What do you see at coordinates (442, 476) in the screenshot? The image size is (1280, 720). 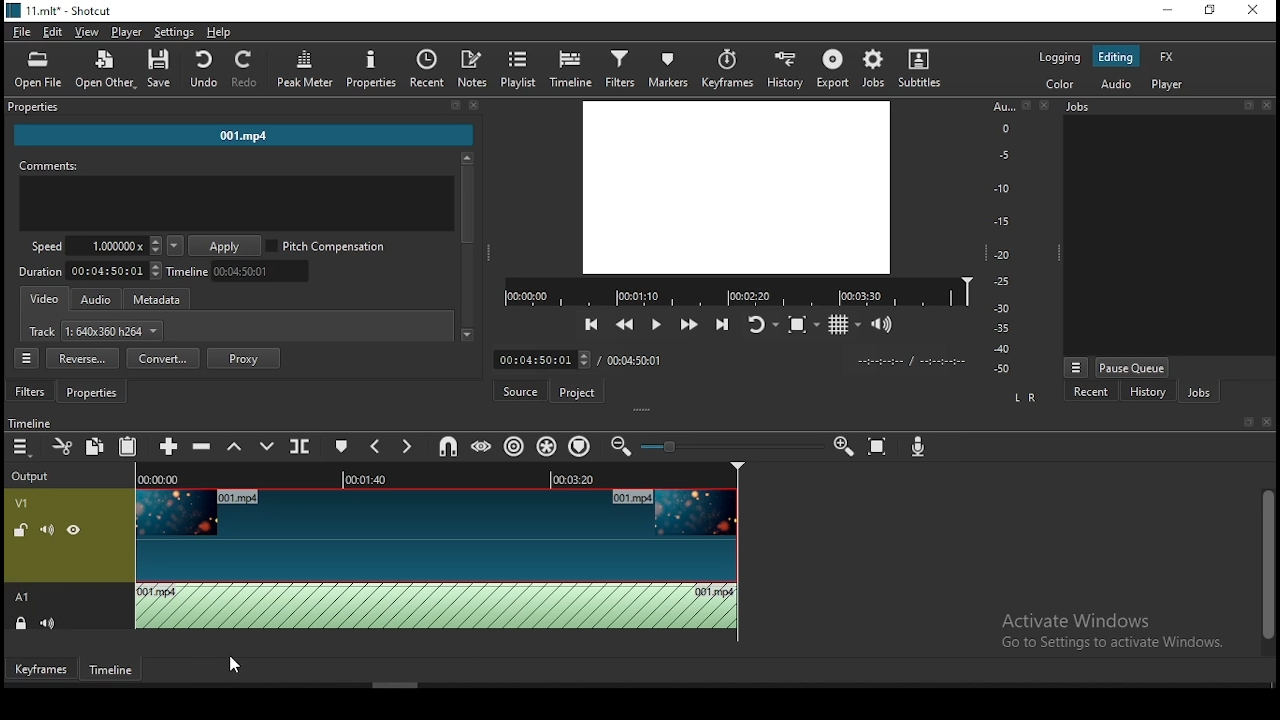 I see `TIMELINE` at bounding box center [442, 476].